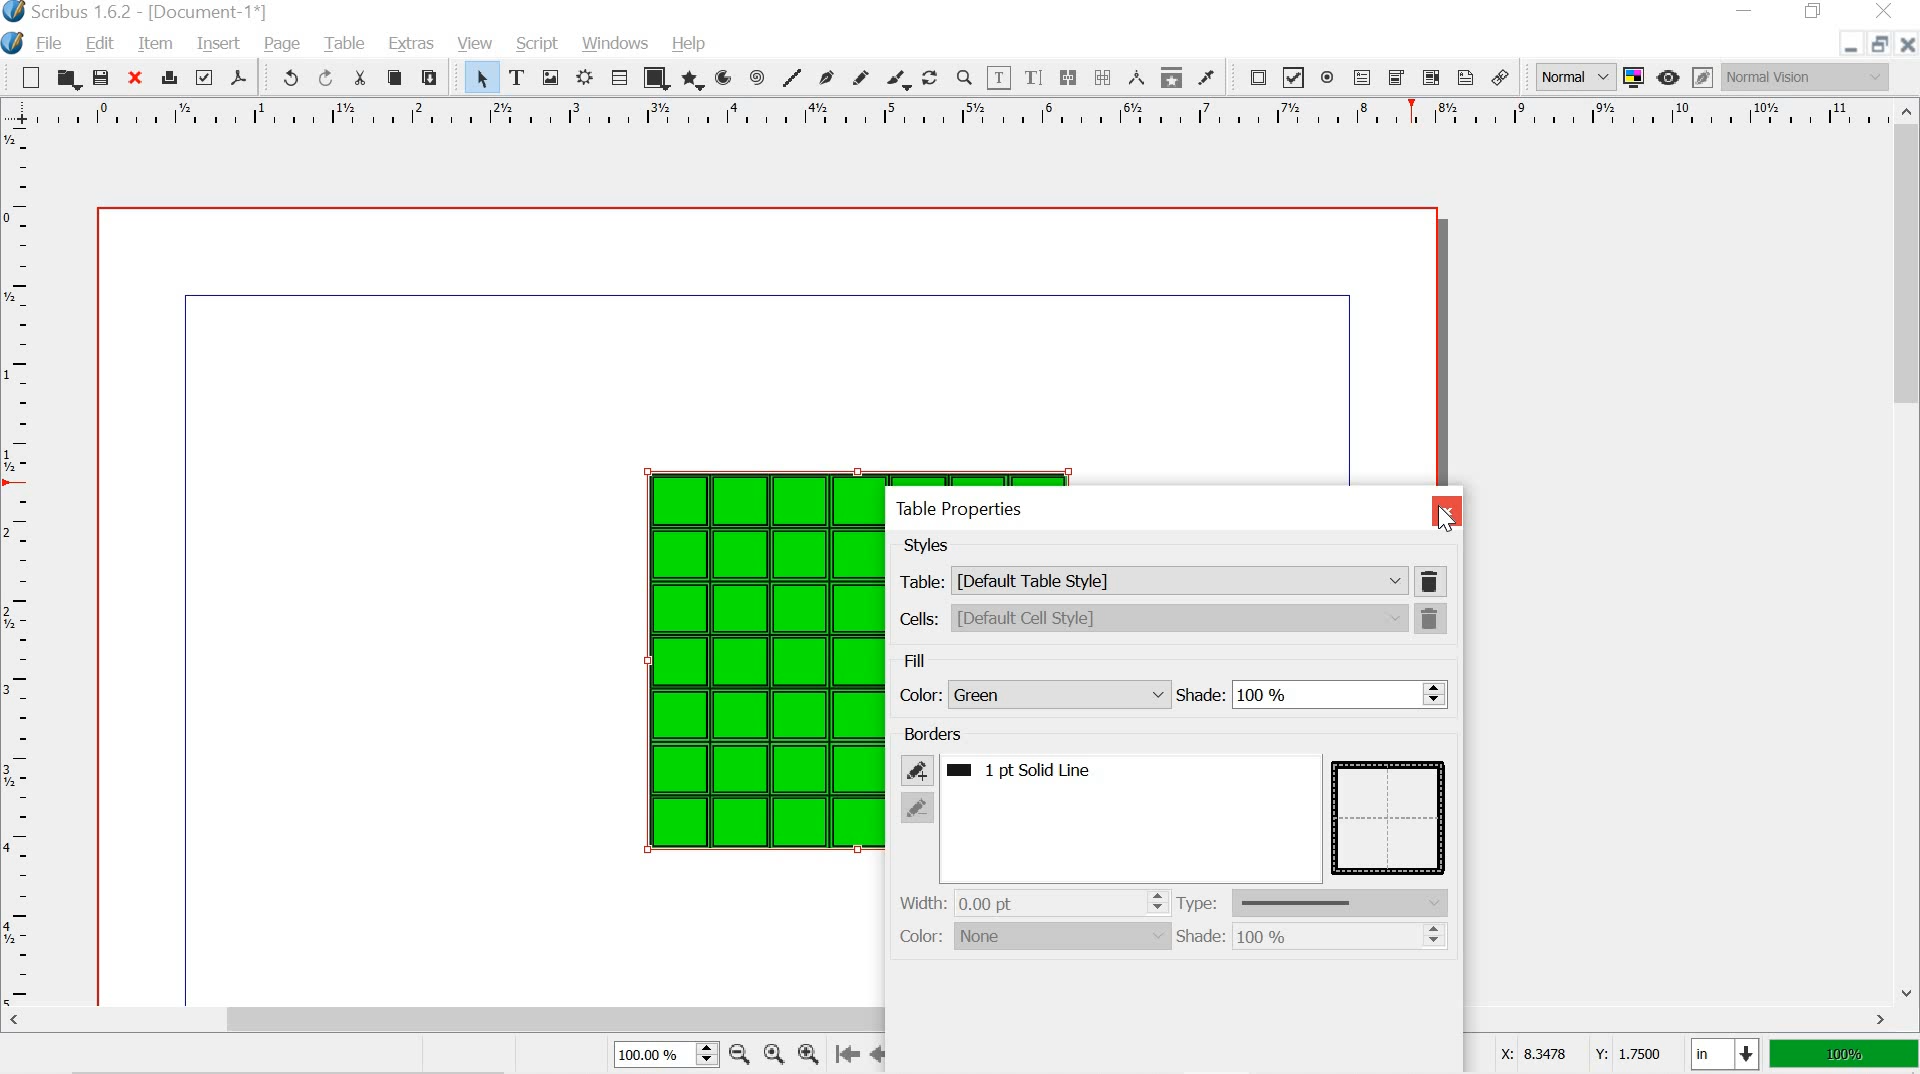 The height and width of the screenshot is (1074, 1920). Describe the element at coordinates (1169, 76) in the screenshot. I see `copy item properties` at that location.